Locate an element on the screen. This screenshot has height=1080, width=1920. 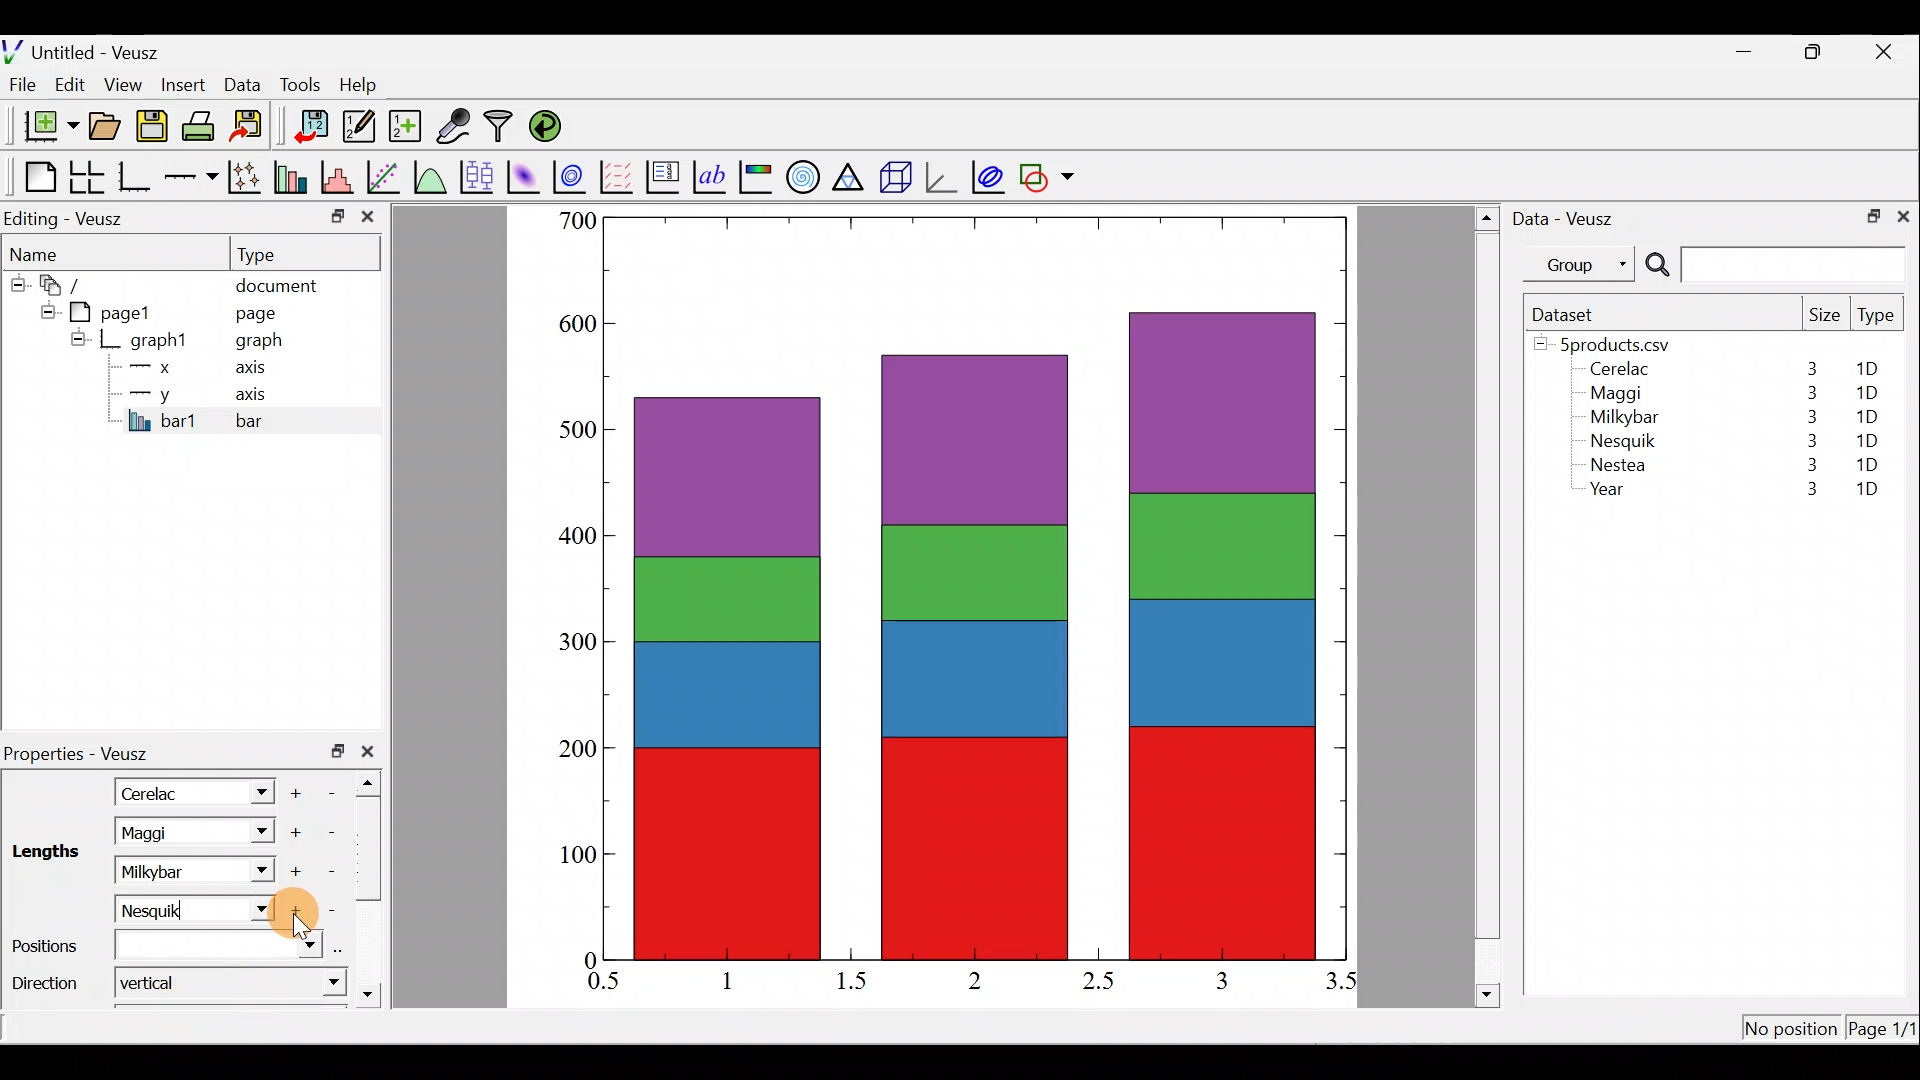
Base graph is located at coordinates (136, 177).